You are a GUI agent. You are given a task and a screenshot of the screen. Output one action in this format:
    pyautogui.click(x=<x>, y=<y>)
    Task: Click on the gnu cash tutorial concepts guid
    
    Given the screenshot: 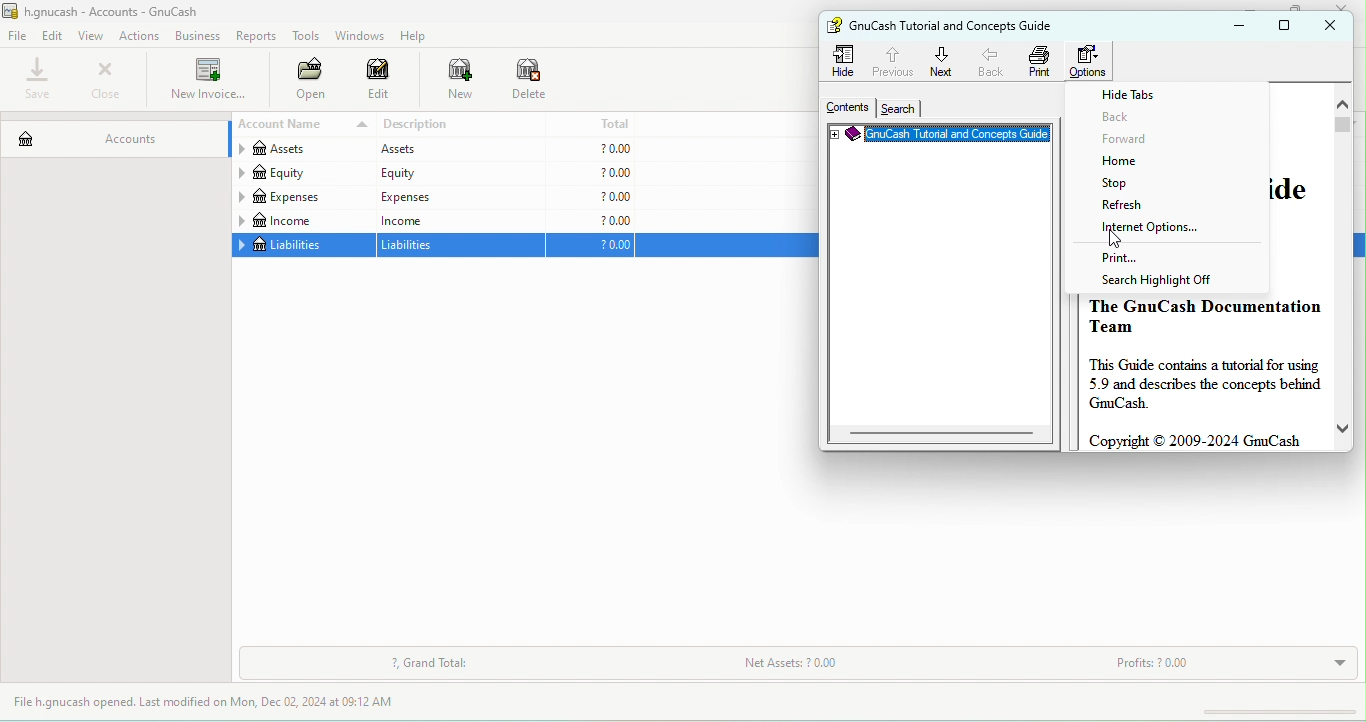 What is the action you would take?
    pyautogui.click(x=940, y=136)
    